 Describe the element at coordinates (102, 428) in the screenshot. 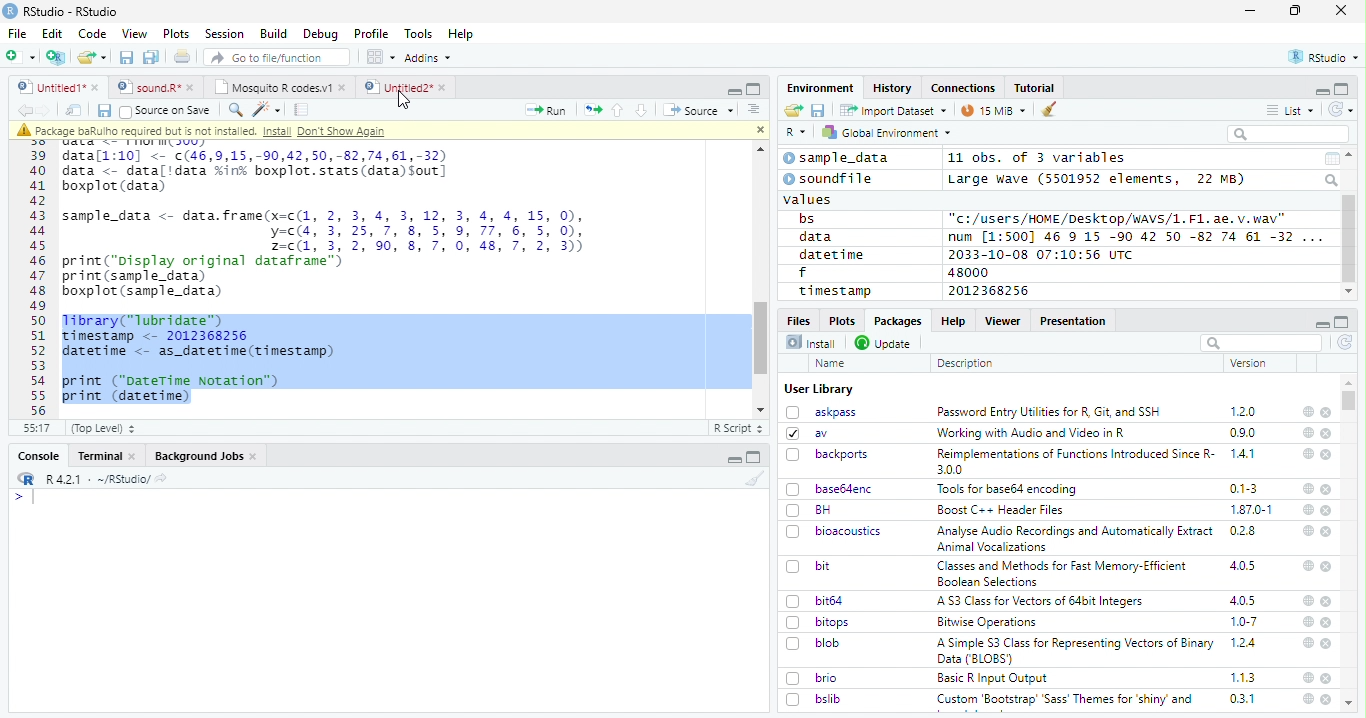

I see `(Top Level)` at that location.